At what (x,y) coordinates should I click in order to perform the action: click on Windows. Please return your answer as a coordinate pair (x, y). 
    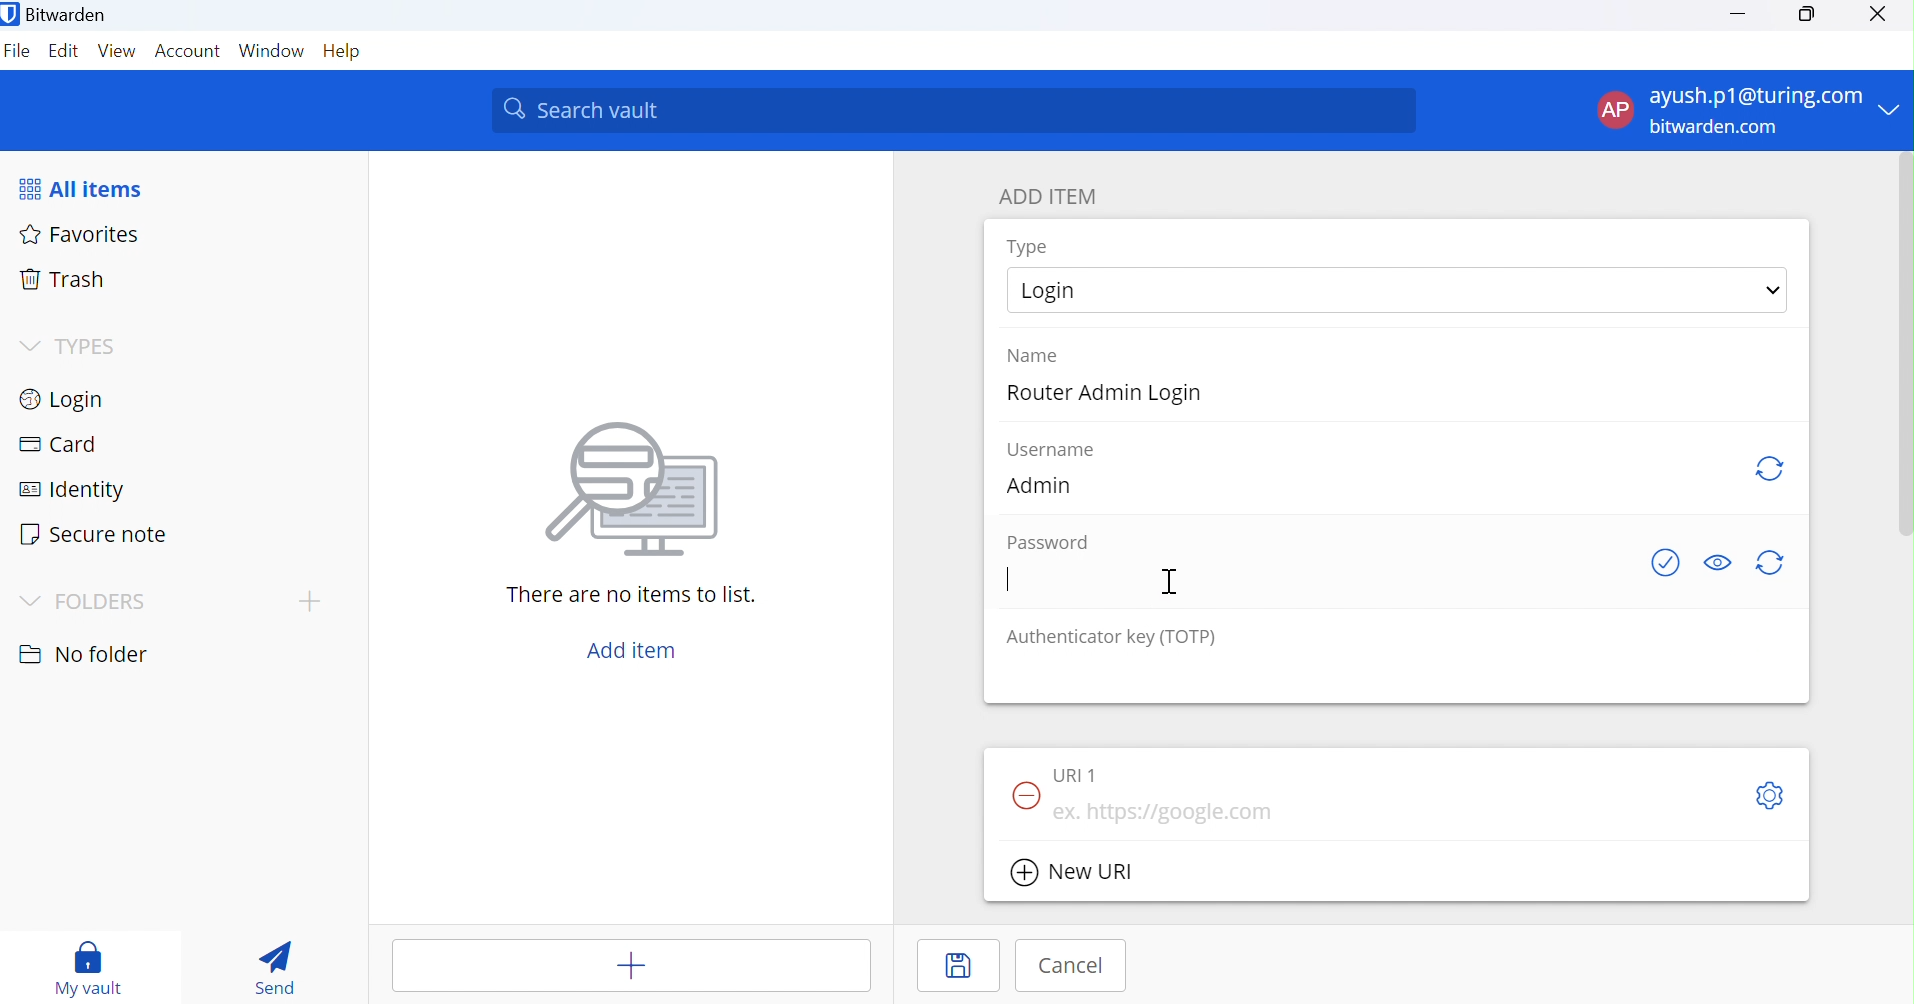
    Looking at the image, I should click on (272, 54).